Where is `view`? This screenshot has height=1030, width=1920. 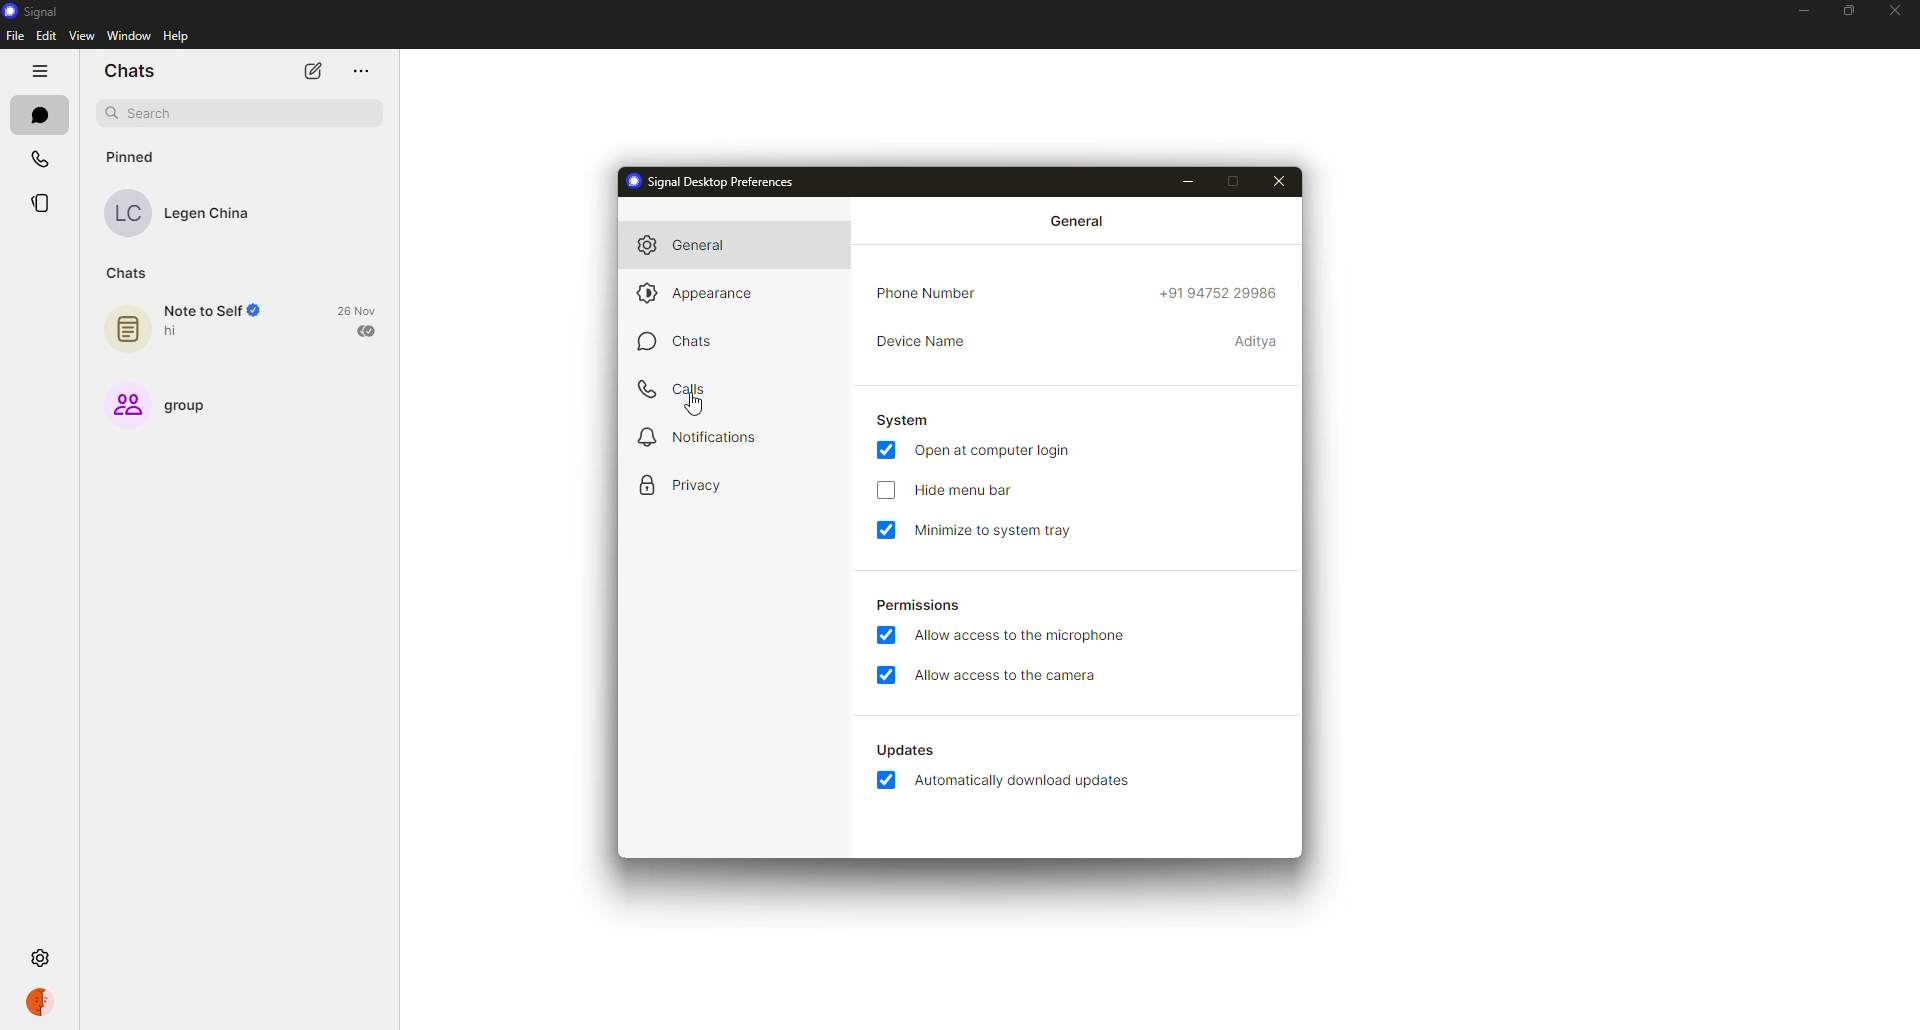 view is located at coordinates (82, 36).